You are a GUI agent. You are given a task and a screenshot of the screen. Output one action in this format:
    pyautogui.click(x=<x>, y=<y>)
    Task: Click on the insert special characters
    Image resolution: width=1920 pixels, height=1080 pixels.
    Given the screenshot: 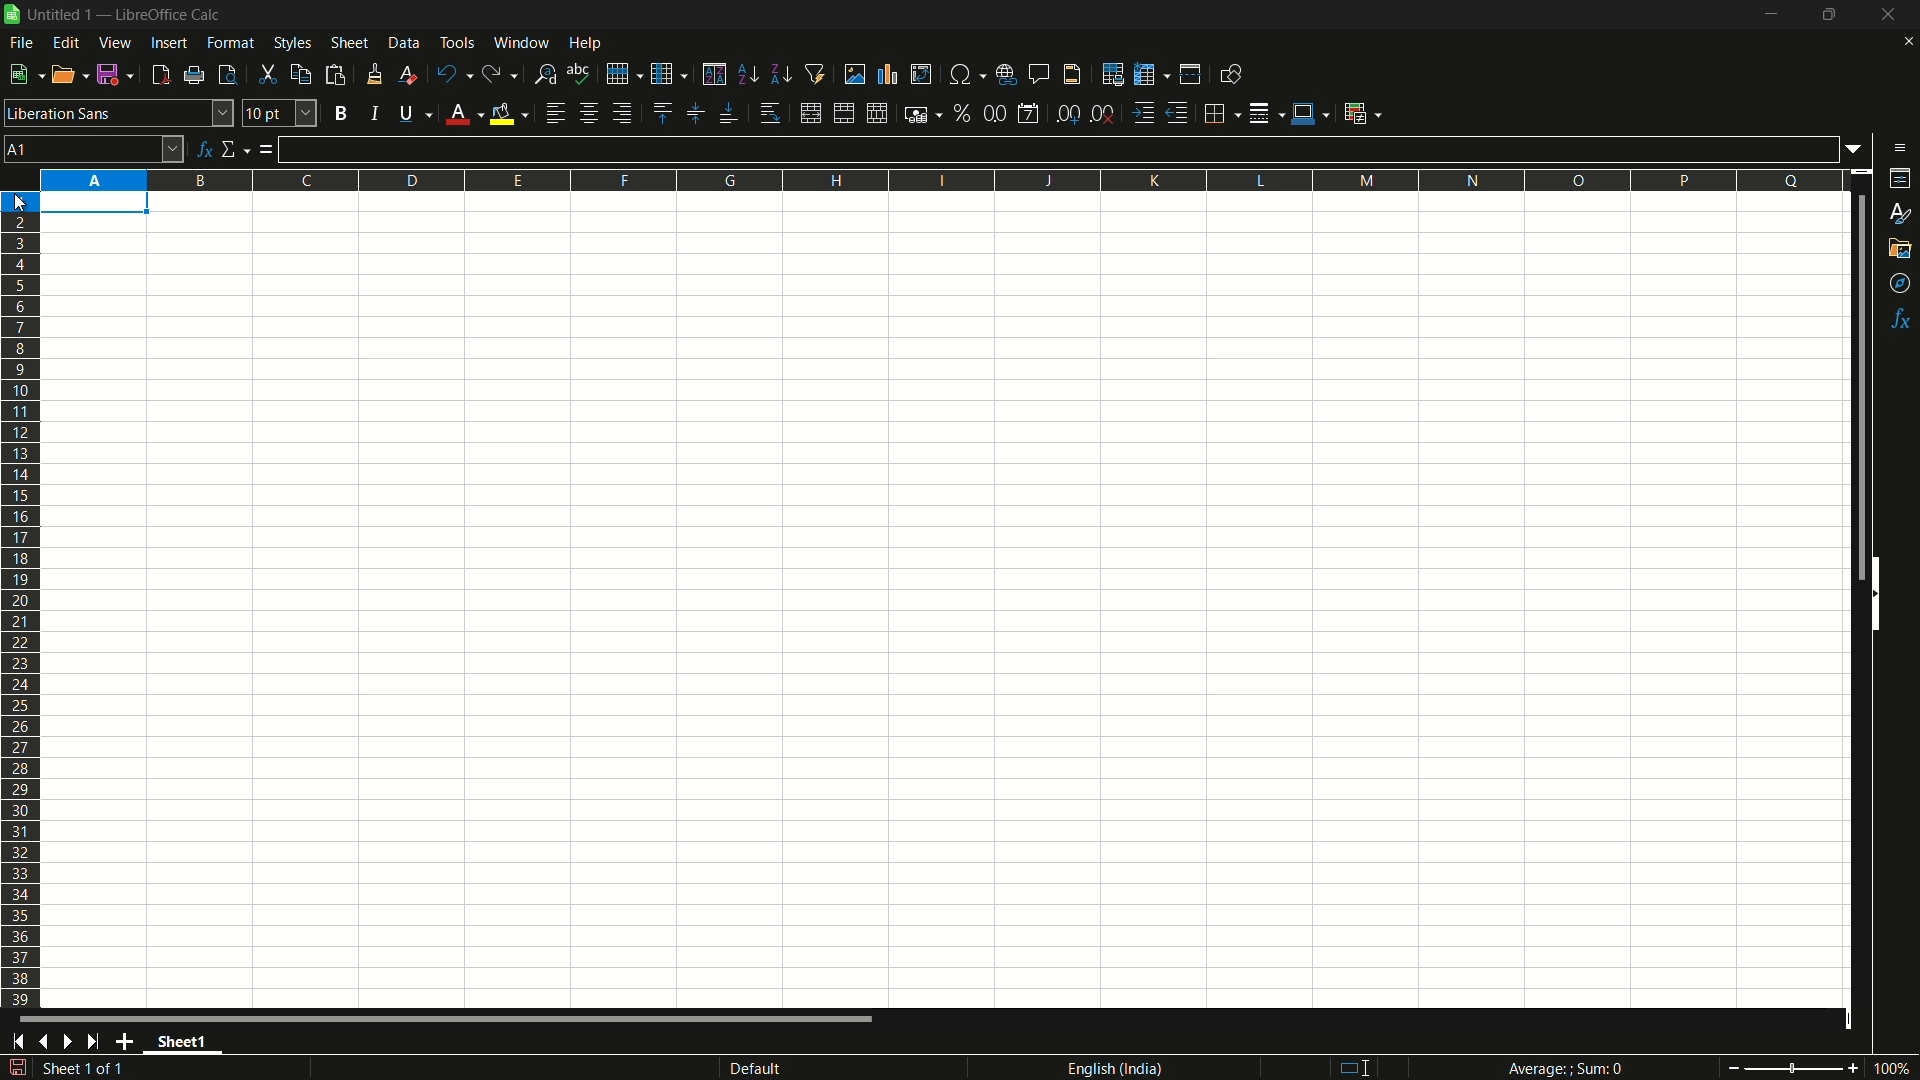 What is the action you would take?
    pyautogui.click(x=966, y=73)
    